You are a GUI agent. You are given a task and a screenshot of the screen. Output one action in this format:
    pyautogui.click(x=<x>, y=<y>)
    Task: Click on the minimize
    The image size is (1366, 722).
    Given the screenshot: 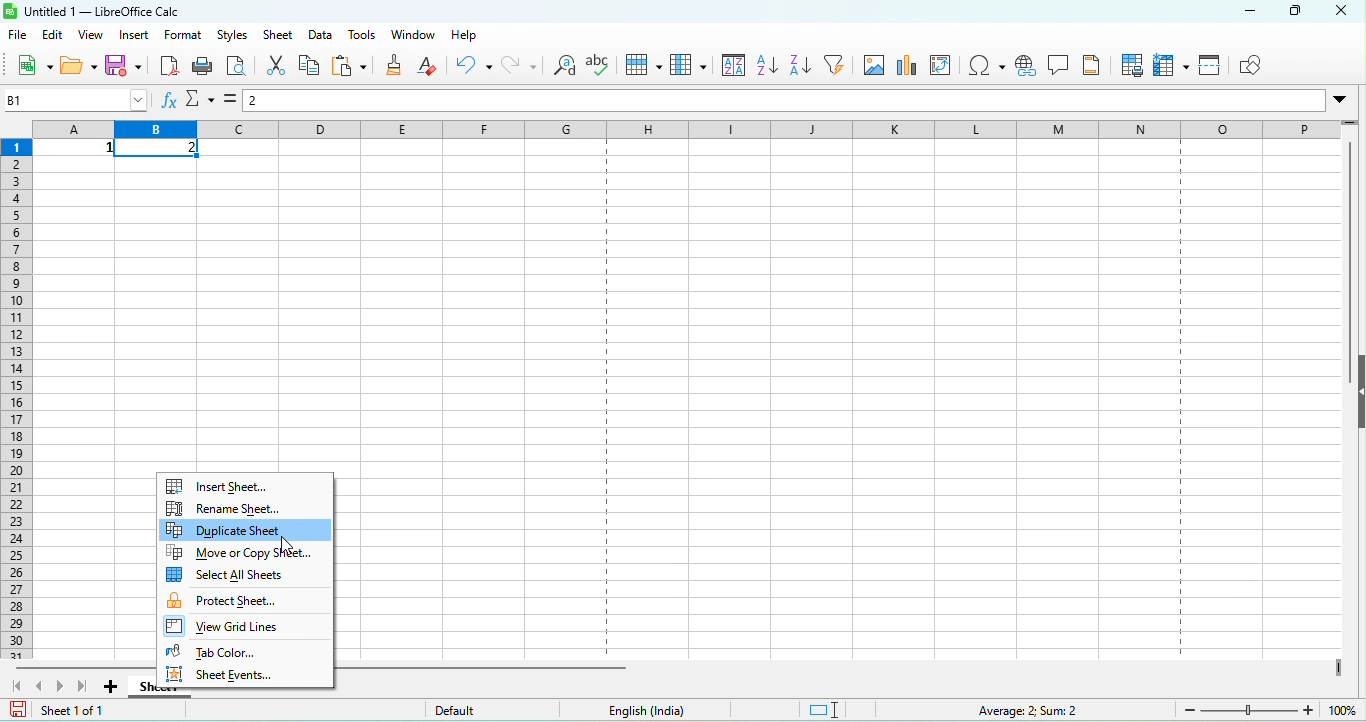 What is the action you would take?
    pyautogui.click(x=1232, y=11)
    